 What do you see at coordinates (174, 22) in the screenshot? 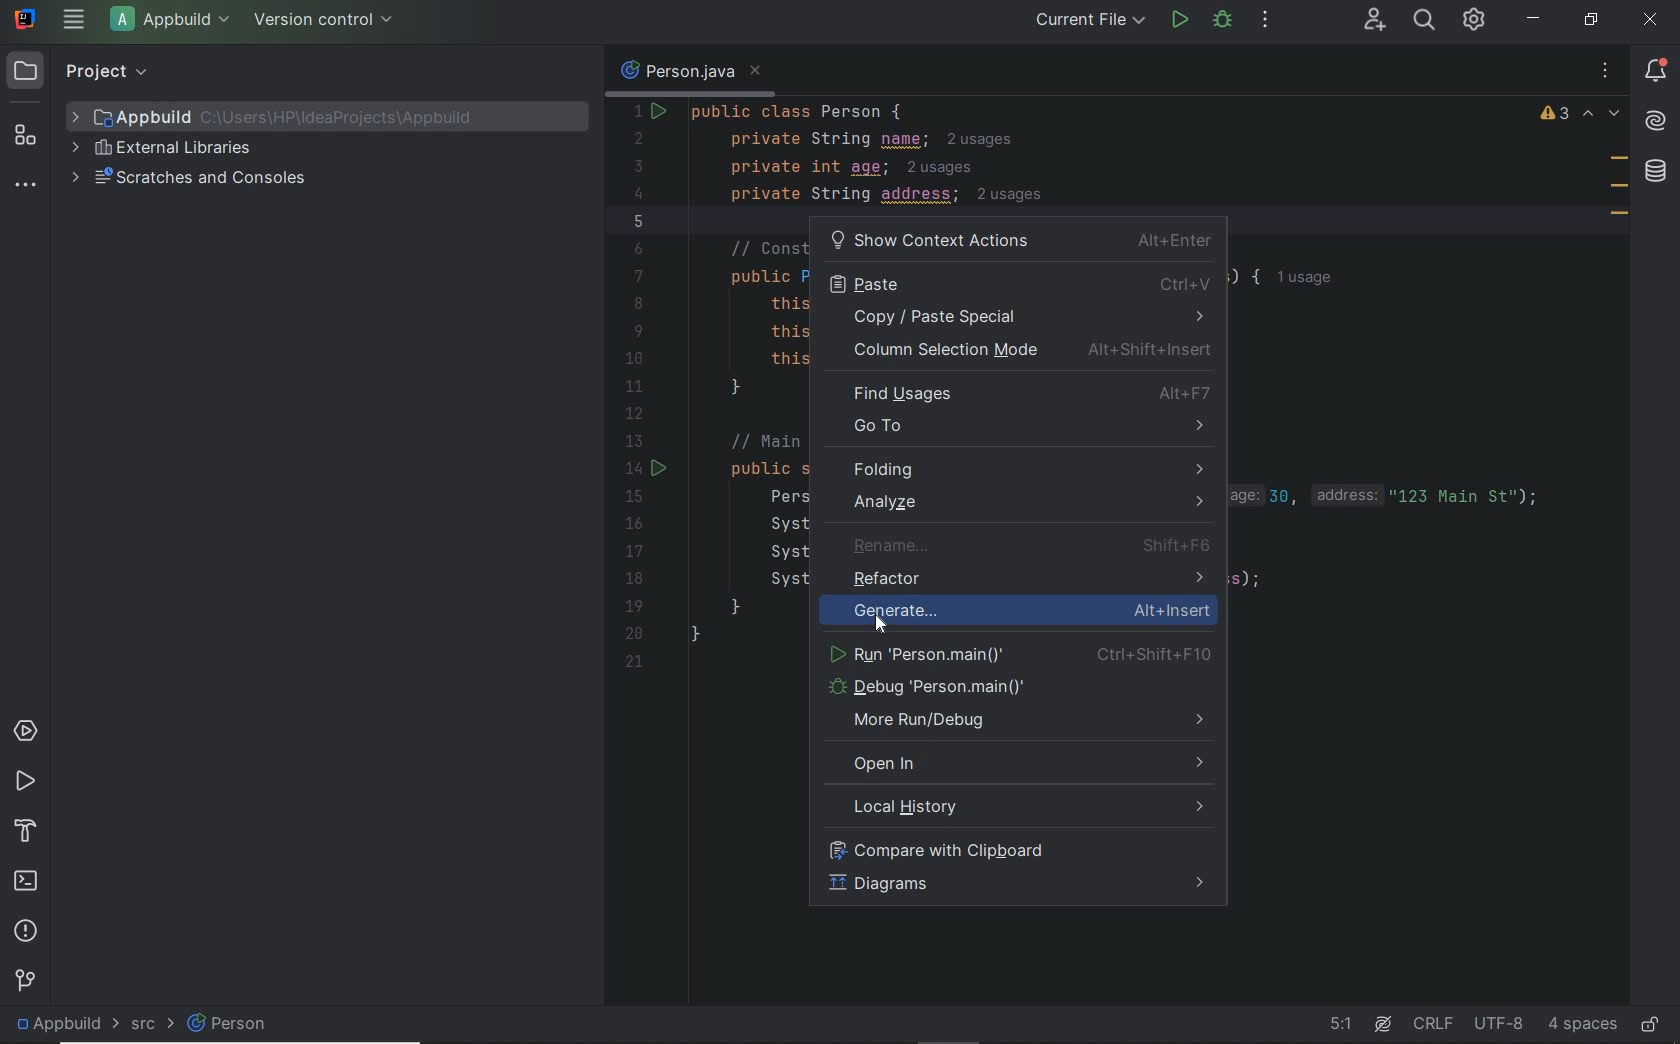
I see `project file name` at bounding box center [174, 22].